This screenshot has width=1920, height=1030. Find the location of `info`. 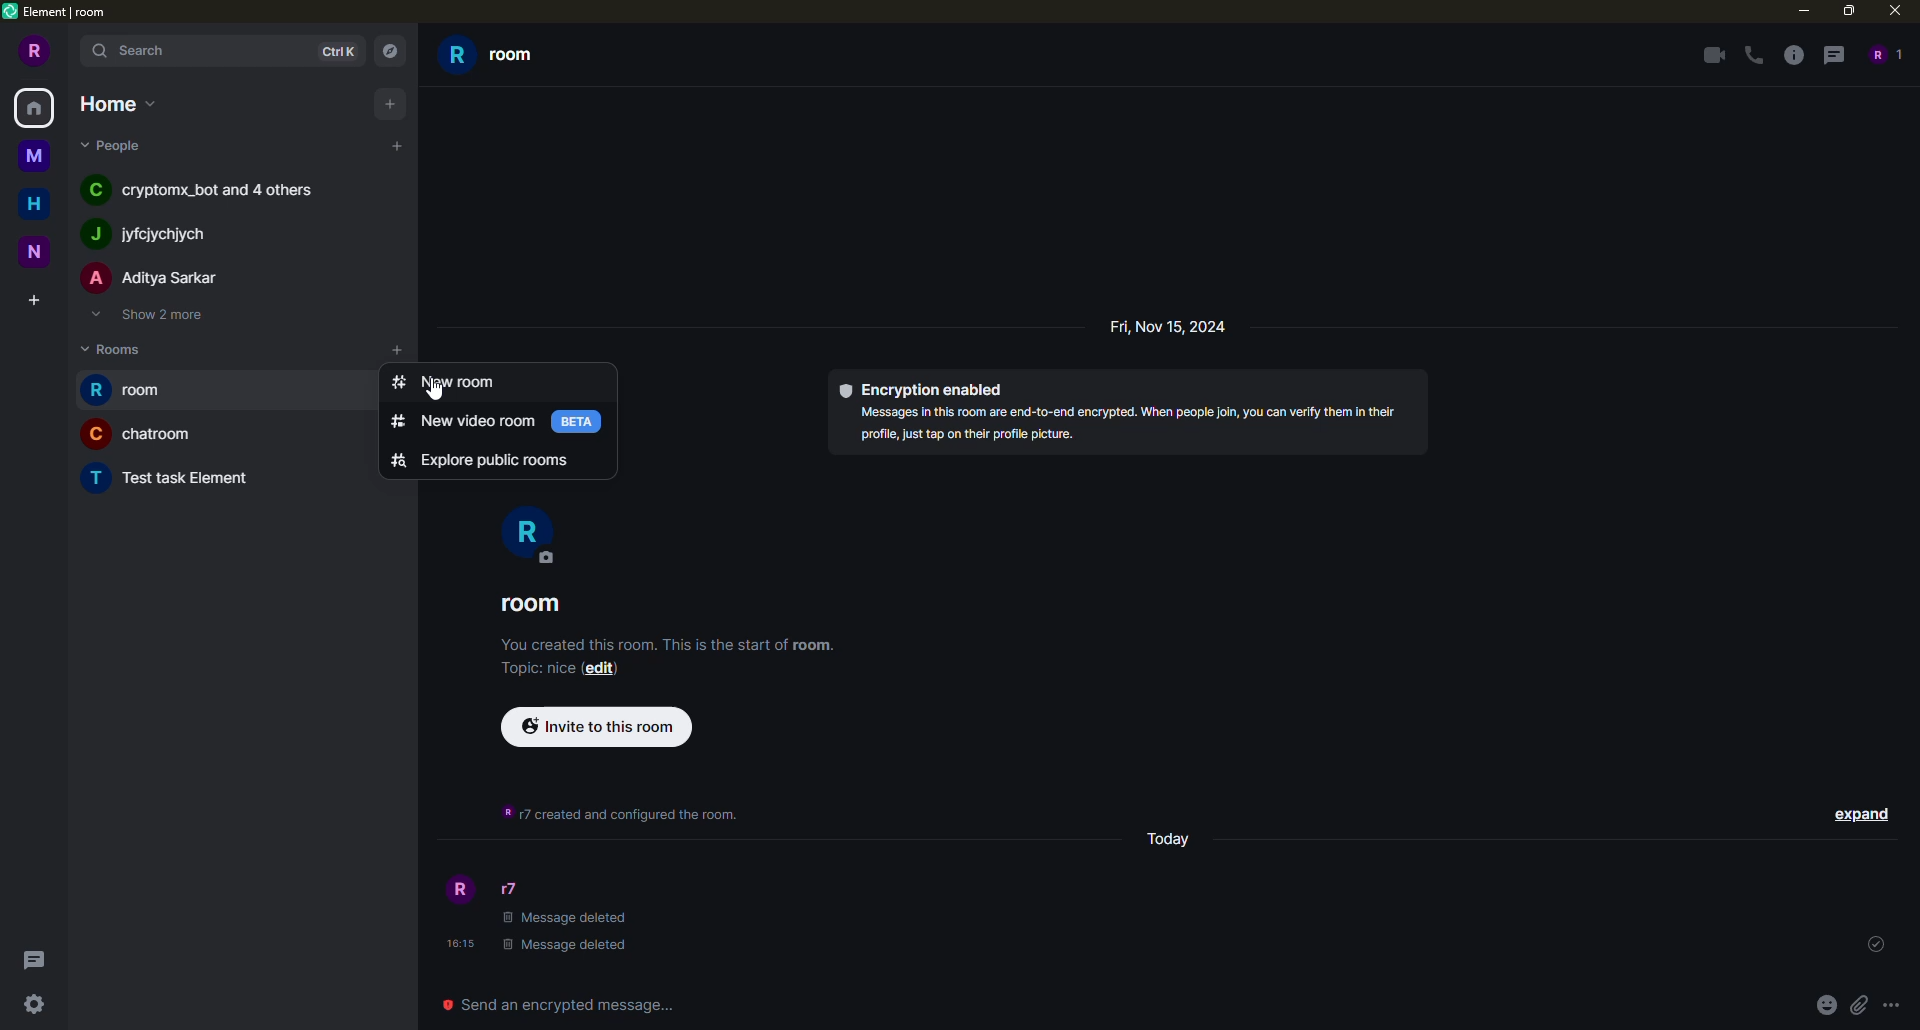

info is located at coordinates (1137, 423).